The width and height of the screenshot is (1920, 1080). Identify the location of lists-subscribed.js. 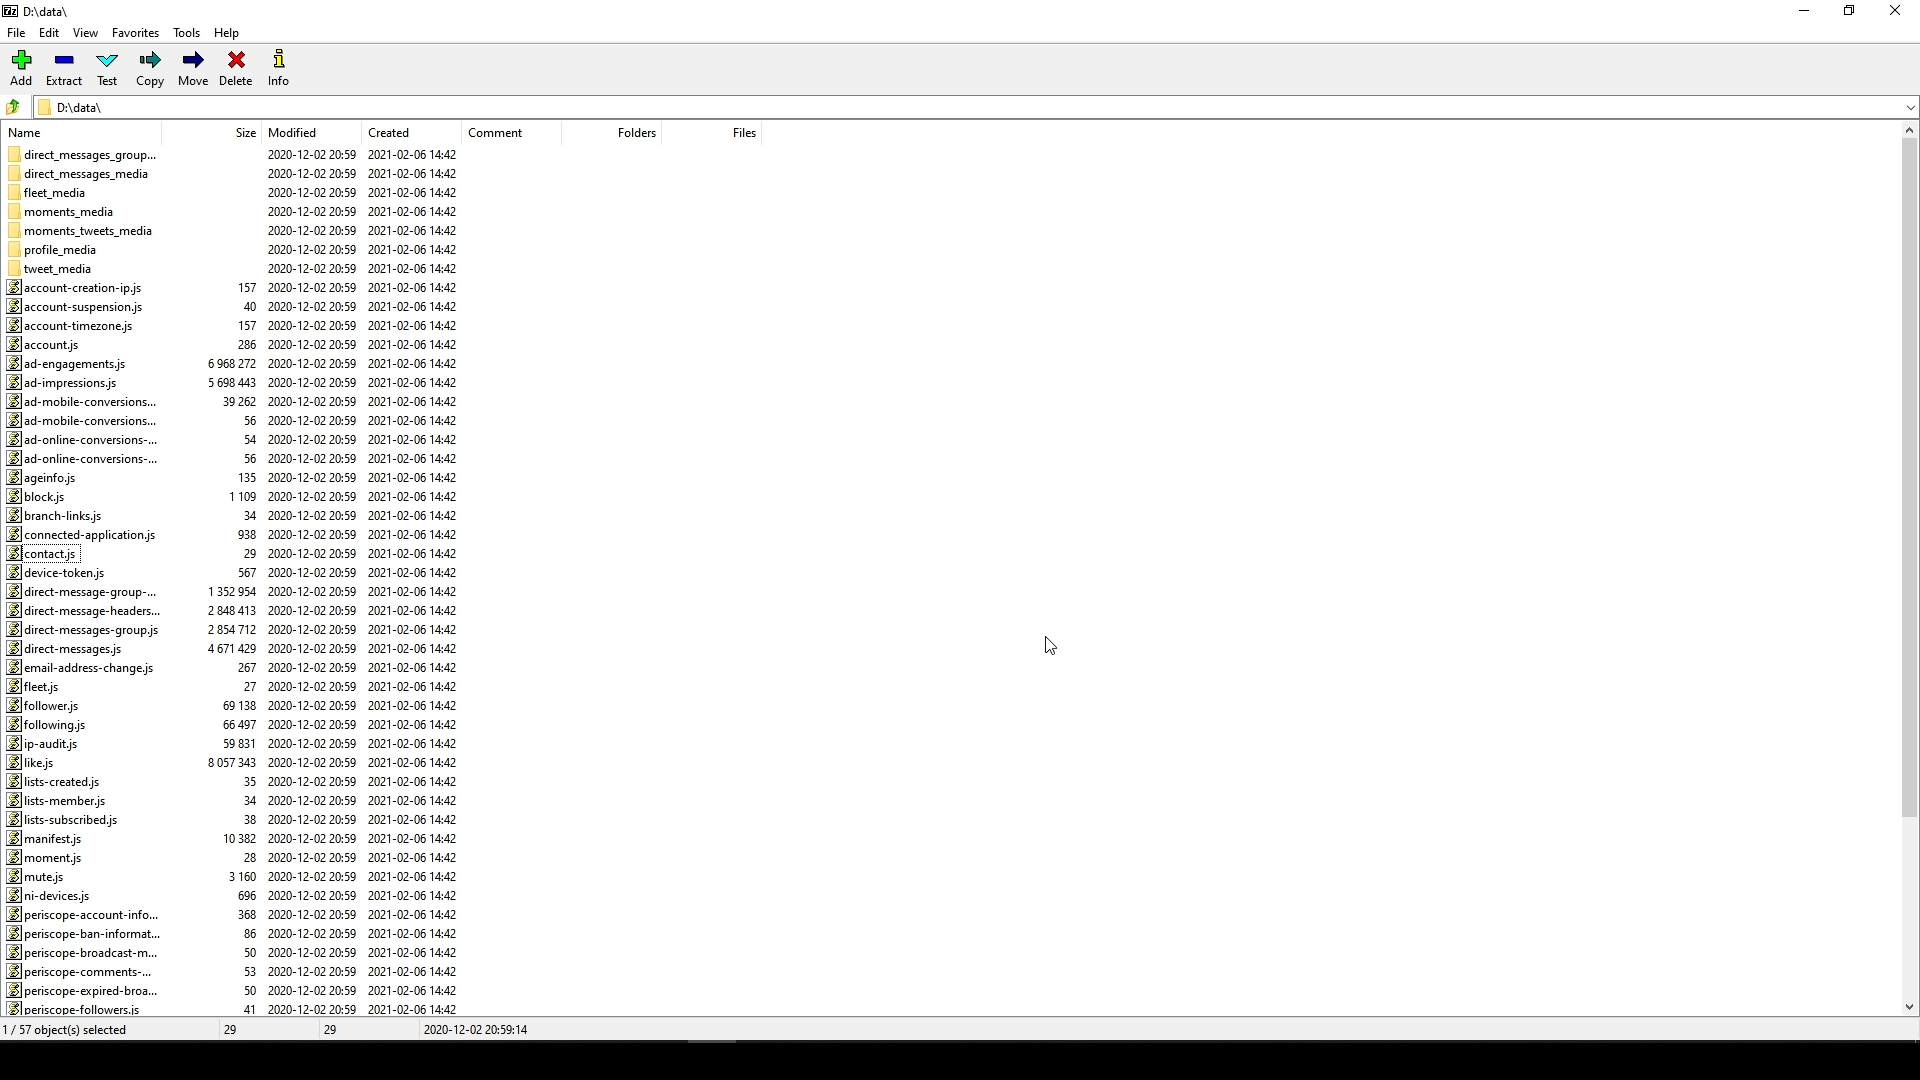
(67, 819).